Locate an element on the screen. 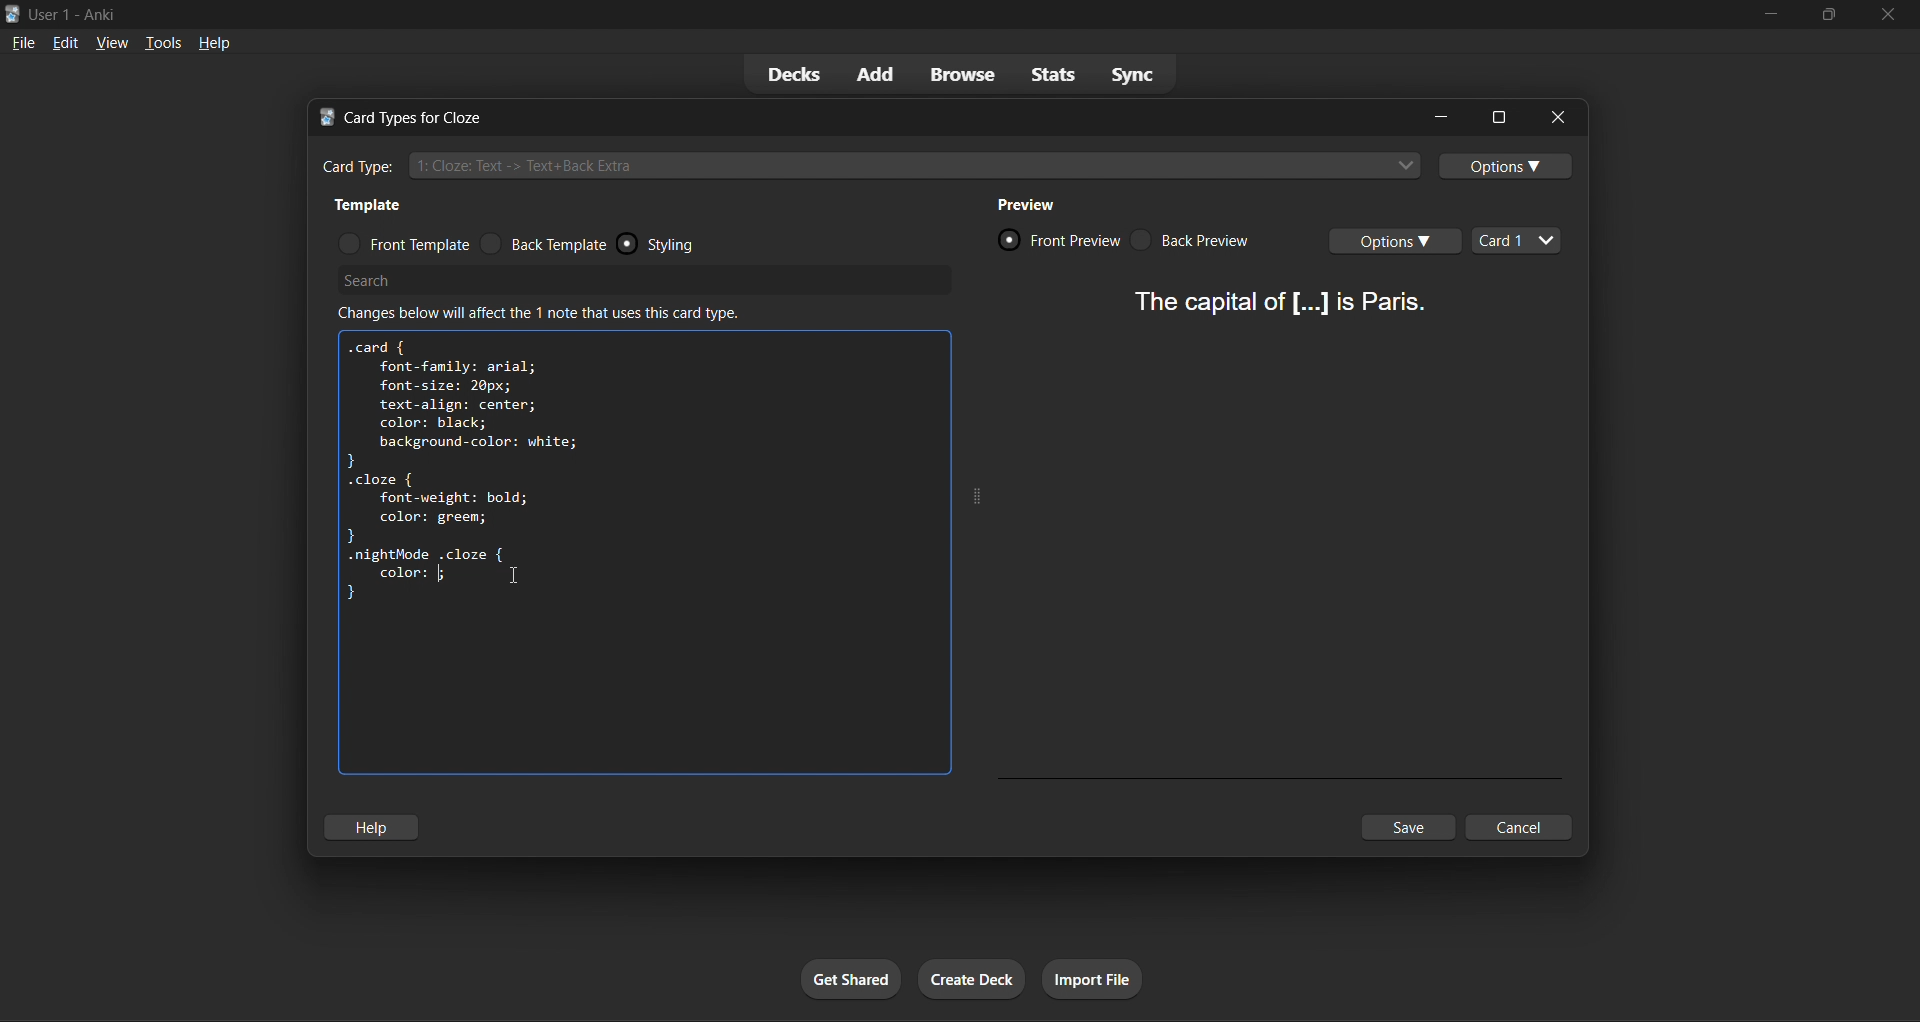  create deck is located at coordinates (973, 980).